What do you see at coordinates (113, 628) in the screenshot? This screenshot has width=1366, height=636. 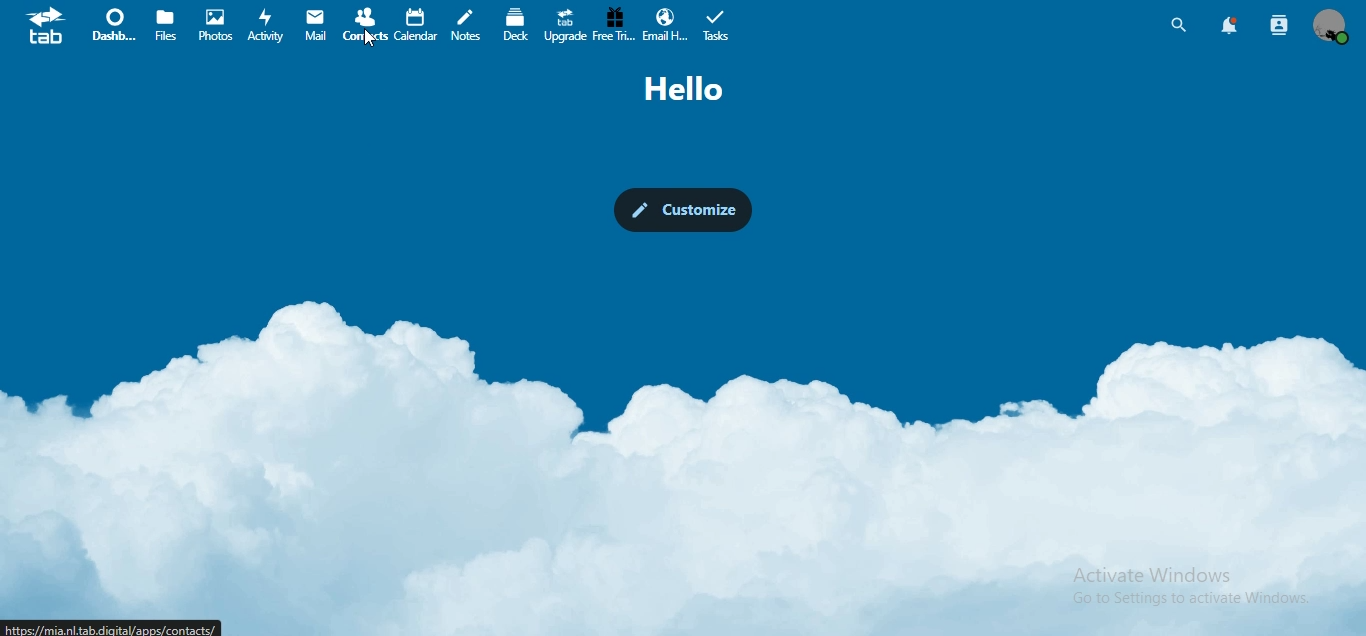 I see `URL` at bounding box center [113, 628].